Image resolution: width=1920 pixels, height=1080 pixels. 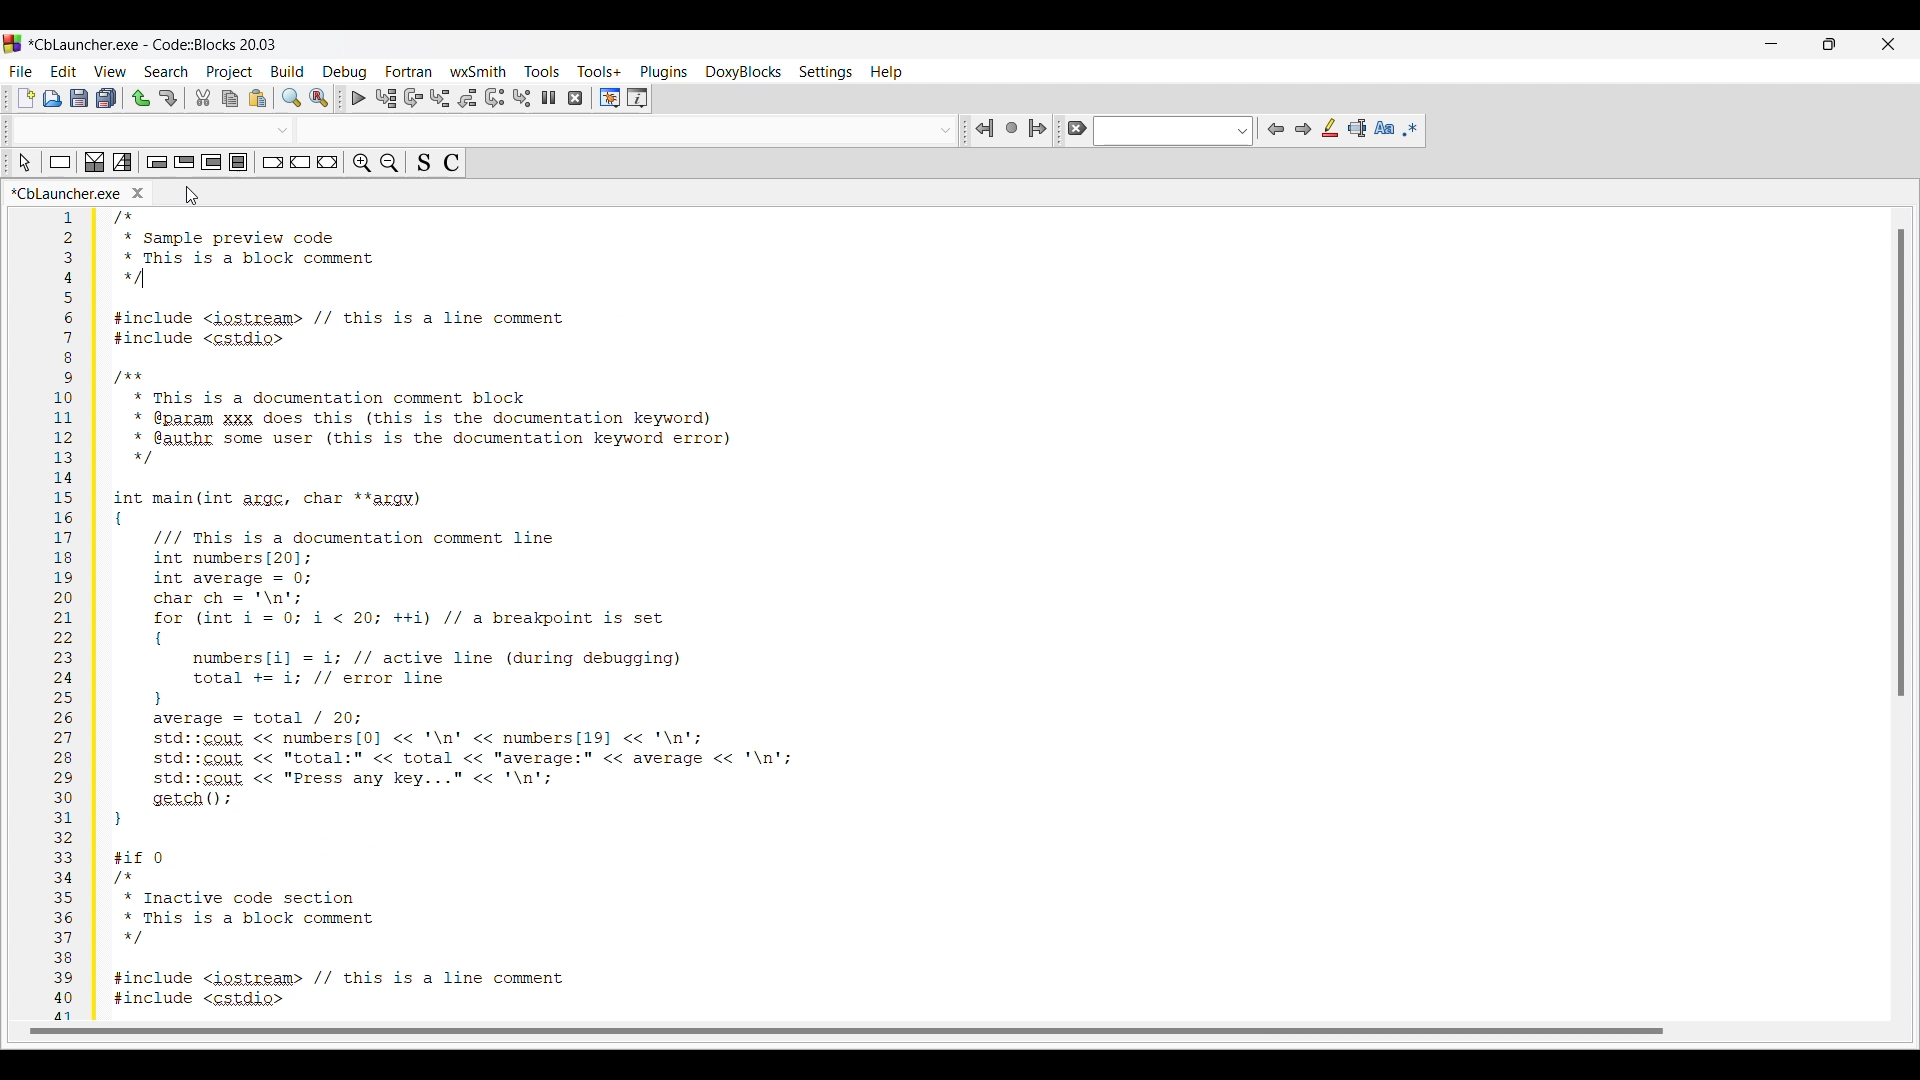 I want to click on Open, so click(x=52, y=98).